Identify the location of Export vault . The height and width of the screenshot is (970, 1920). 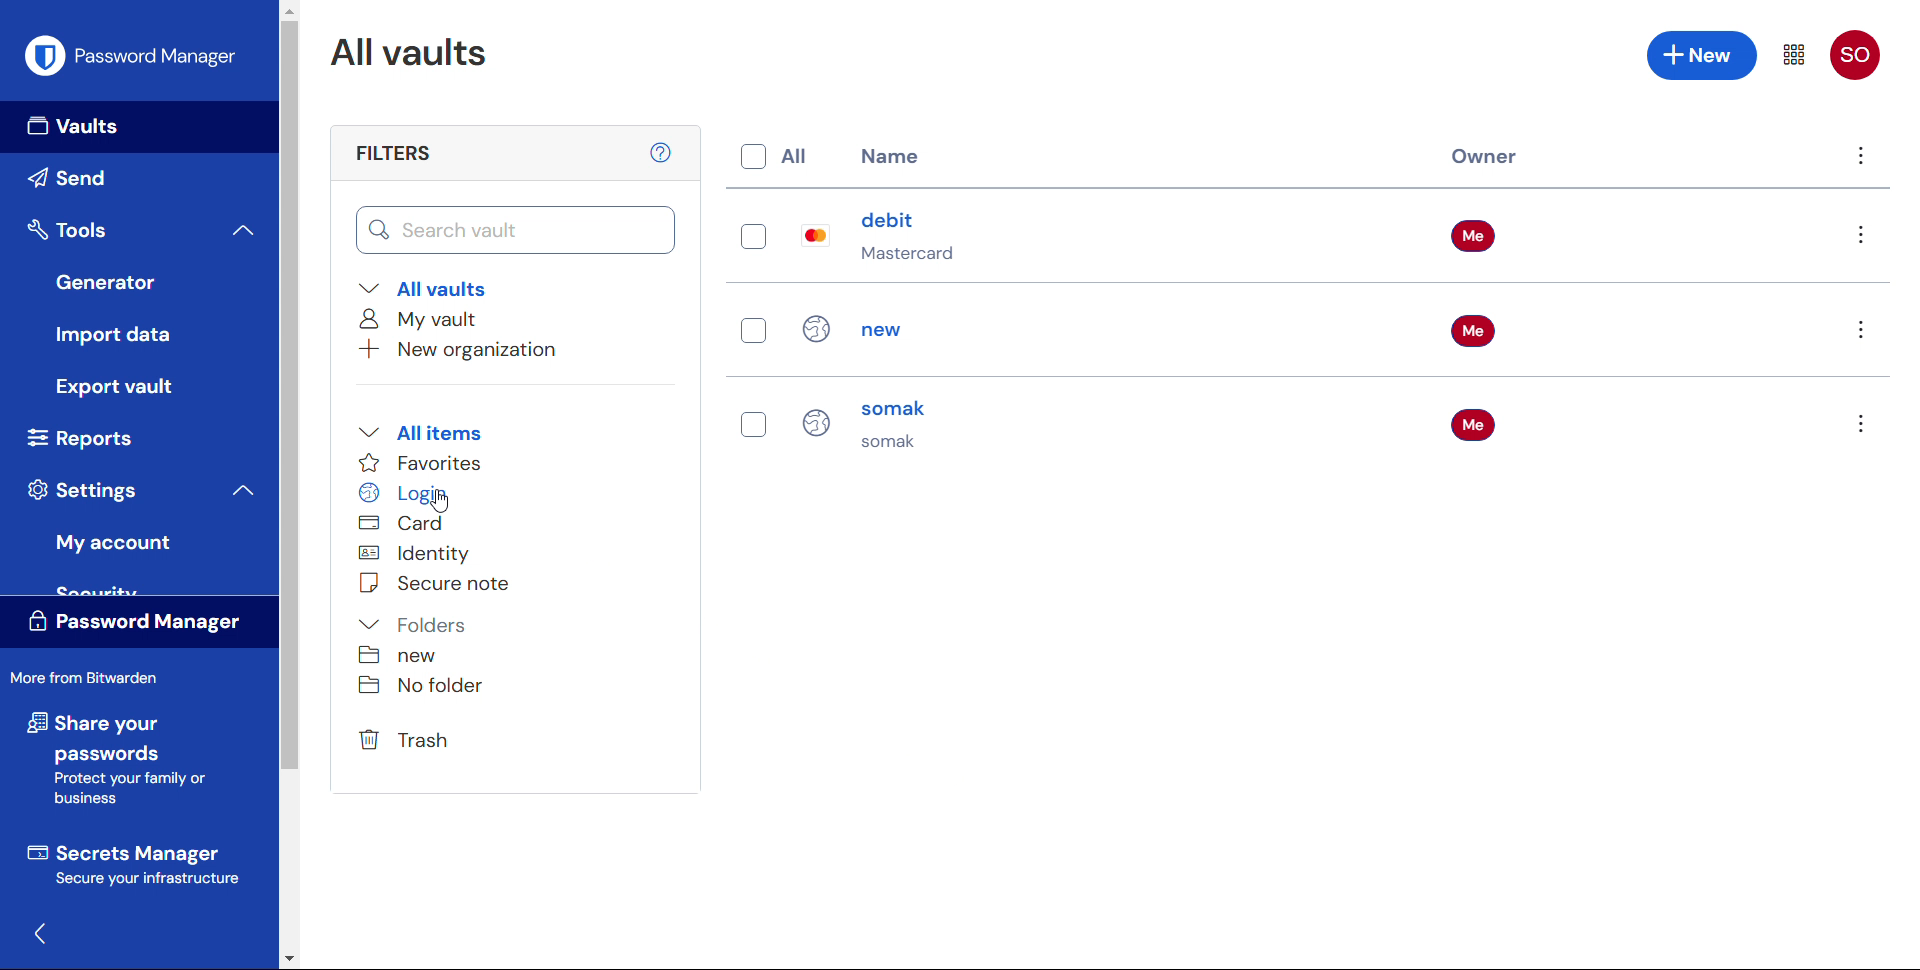
(112, 384).